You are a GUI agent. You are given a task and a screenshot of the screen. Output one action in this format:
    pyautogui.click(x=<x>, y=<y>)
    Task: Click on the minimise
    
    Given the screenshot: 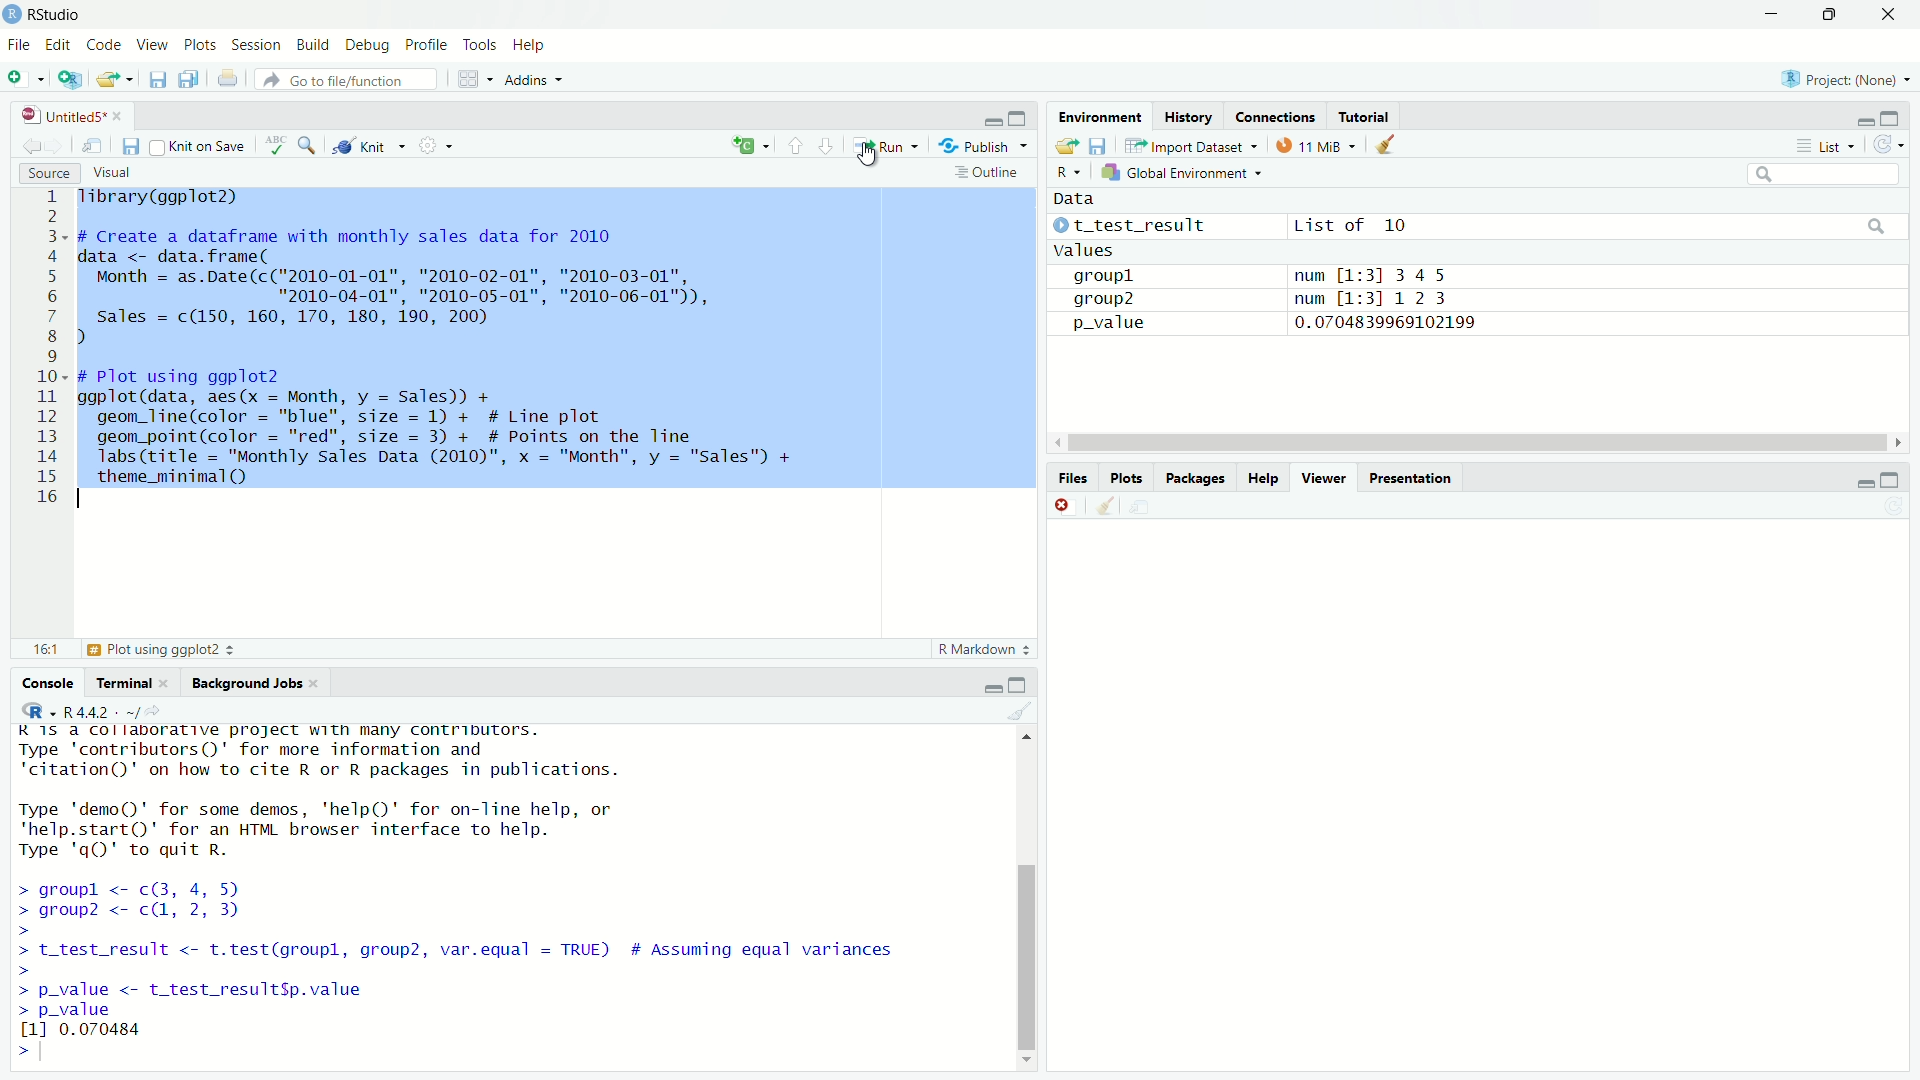 What is the action you would take?
    pyautogui.click(x=991, y=688)
    